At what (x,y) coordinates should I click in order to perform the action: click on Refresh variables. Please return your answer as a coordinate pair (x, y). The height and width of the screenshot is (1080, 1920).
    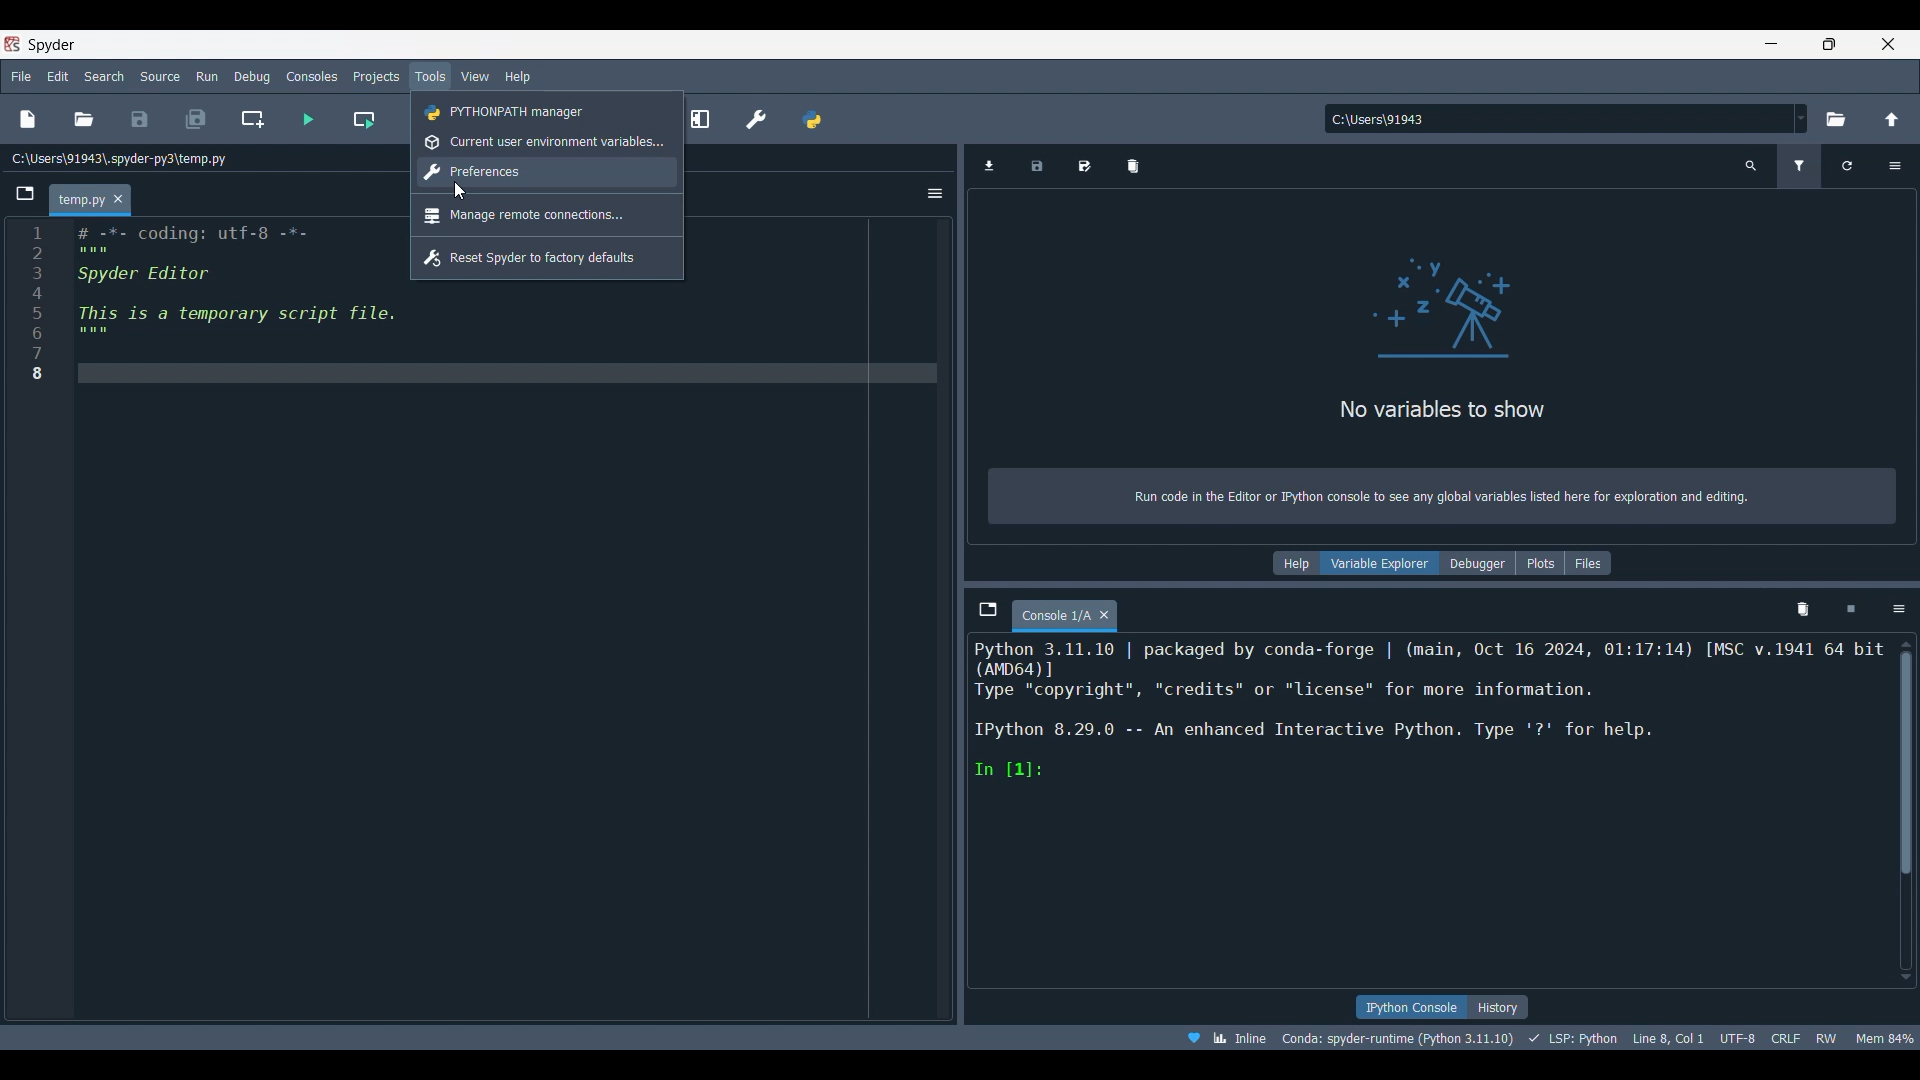
    Looking at the image, I should click on (1847, 167).